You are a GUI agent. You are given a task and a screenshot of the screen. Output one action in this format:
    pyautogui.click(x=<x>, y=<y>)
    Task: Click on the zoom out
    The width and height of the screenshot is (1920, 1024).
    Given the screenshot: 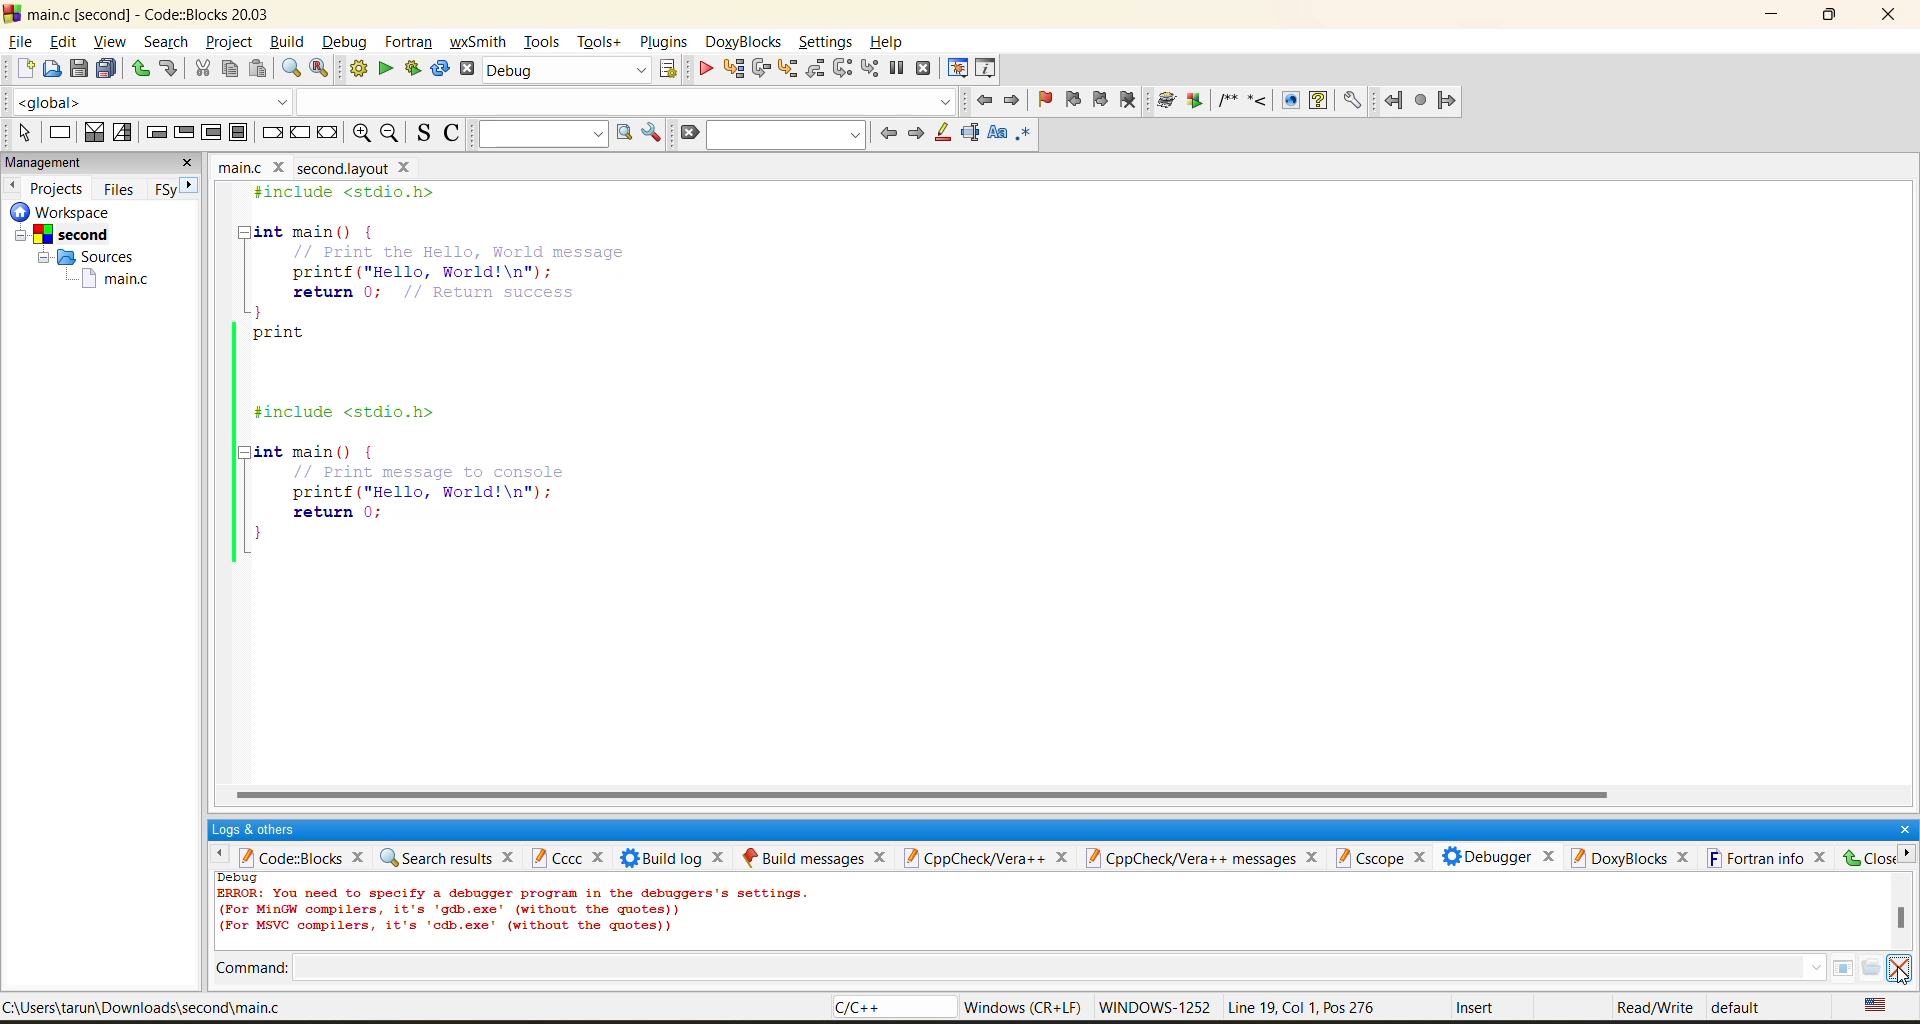 What is the action you would take?
    pyautogui.click(x=388, y=135)
    